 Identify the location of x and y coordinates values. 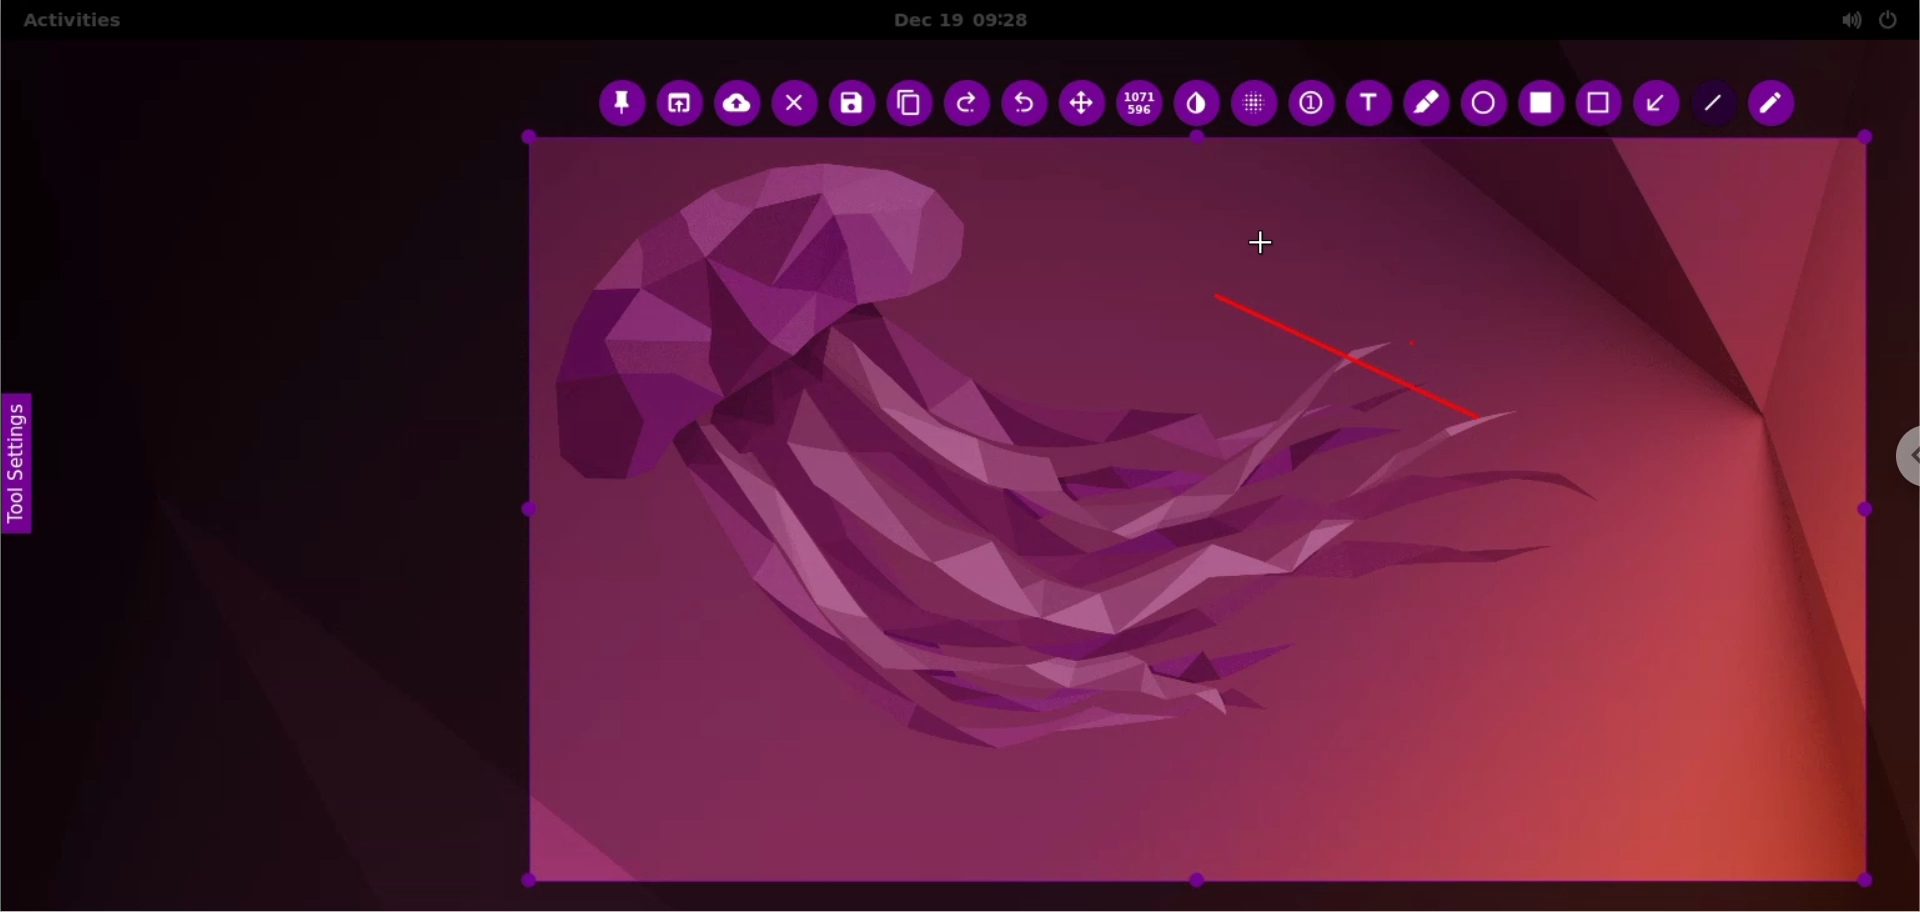
(1141, 104).